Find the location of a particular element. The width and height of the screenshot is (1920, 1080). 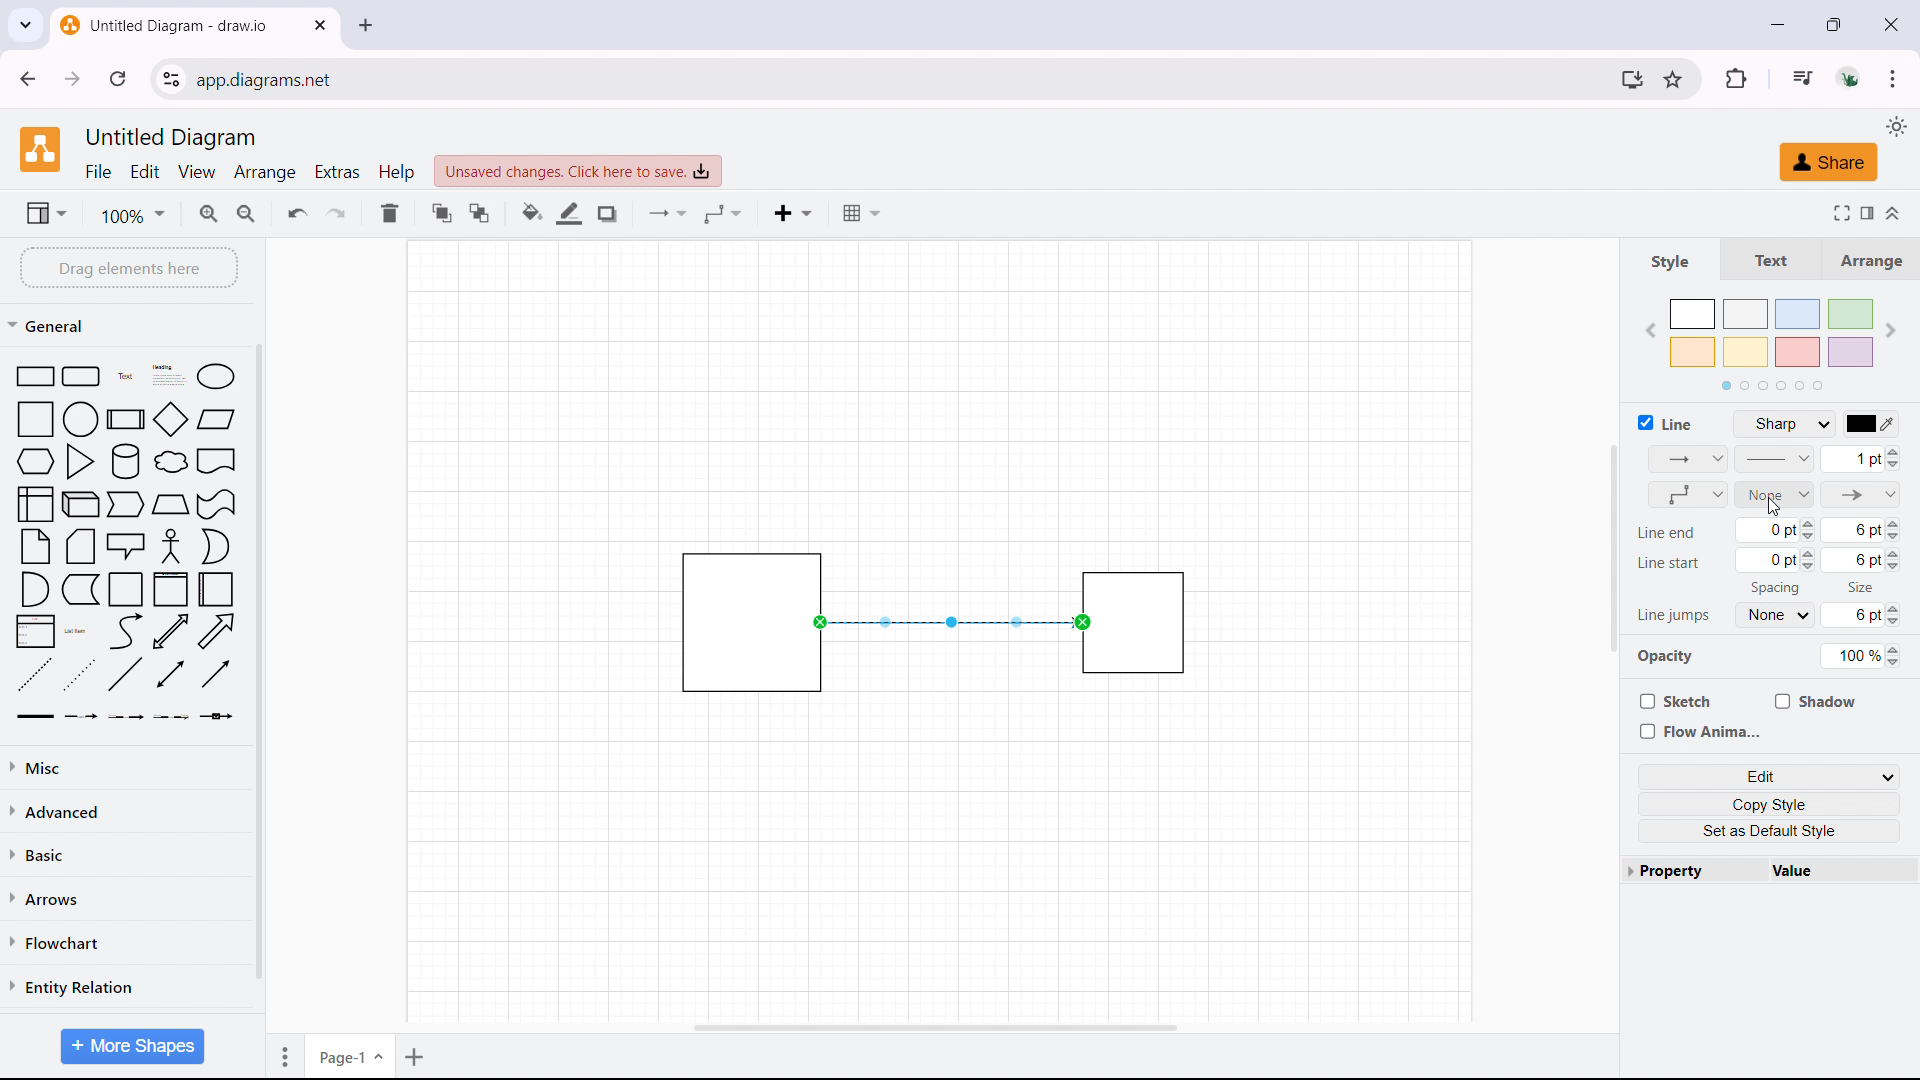

connector selected is located at coordinates (948, 622).